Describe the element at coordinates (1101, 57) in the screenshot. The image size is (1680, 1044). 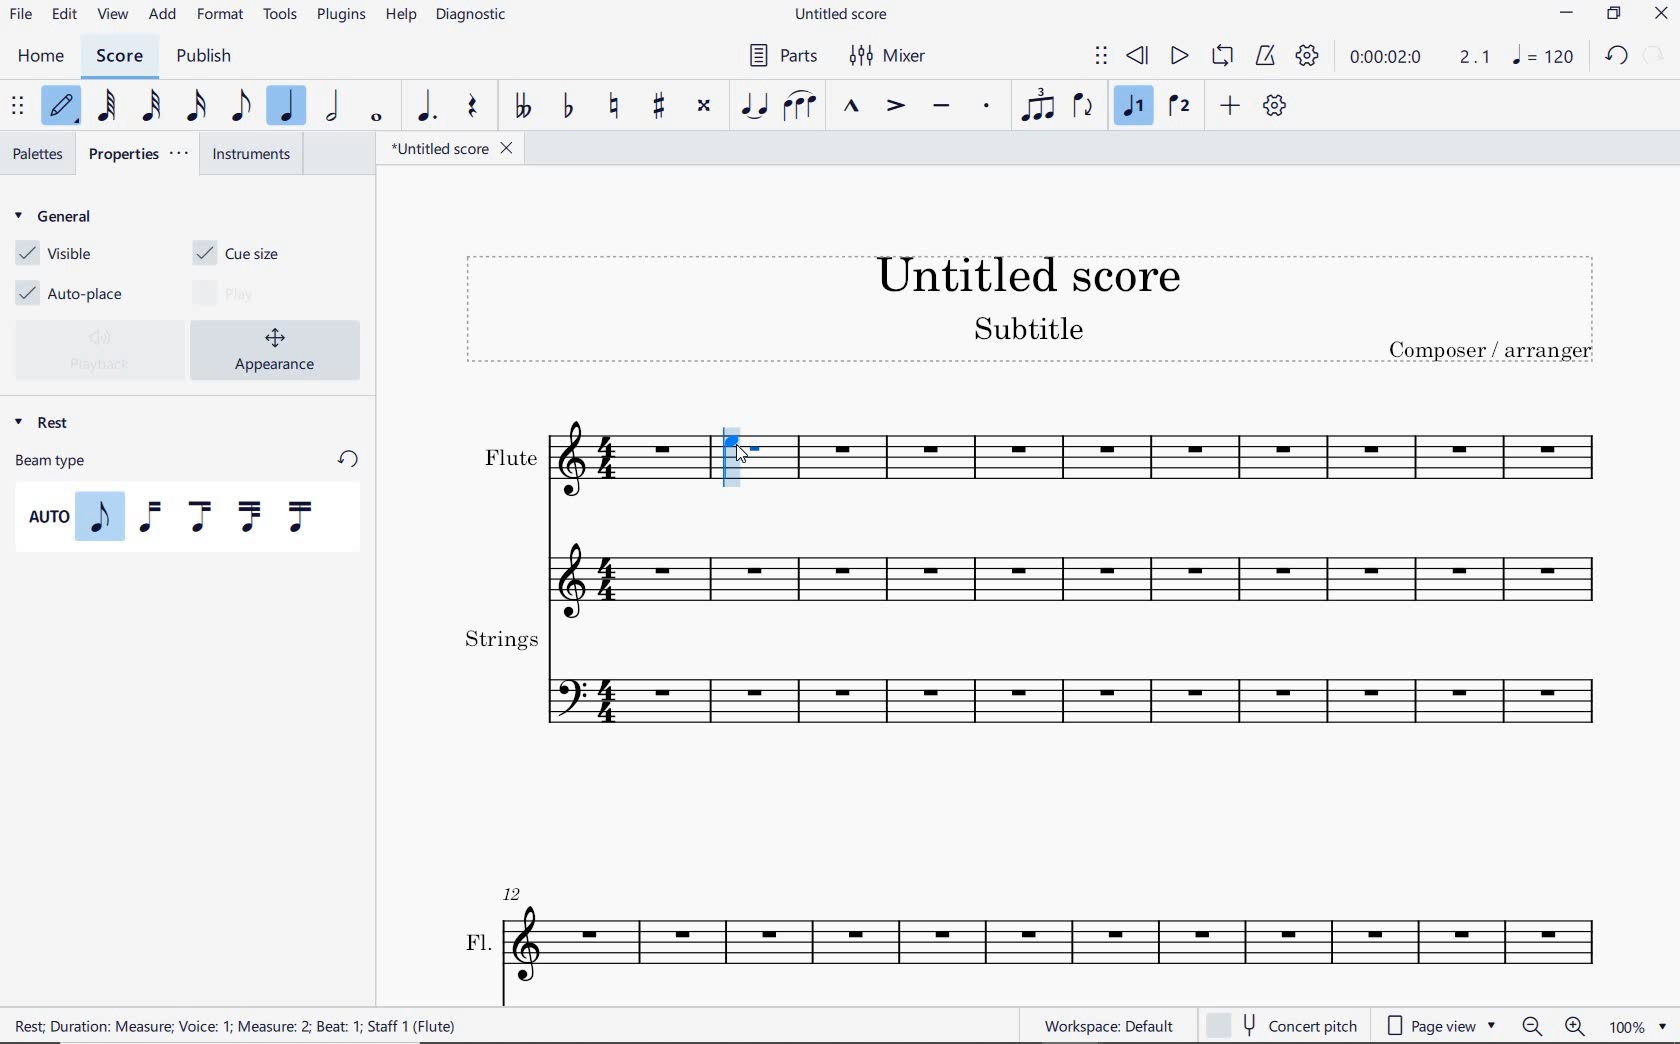
I see `SELECT TO MOVE` at that location.